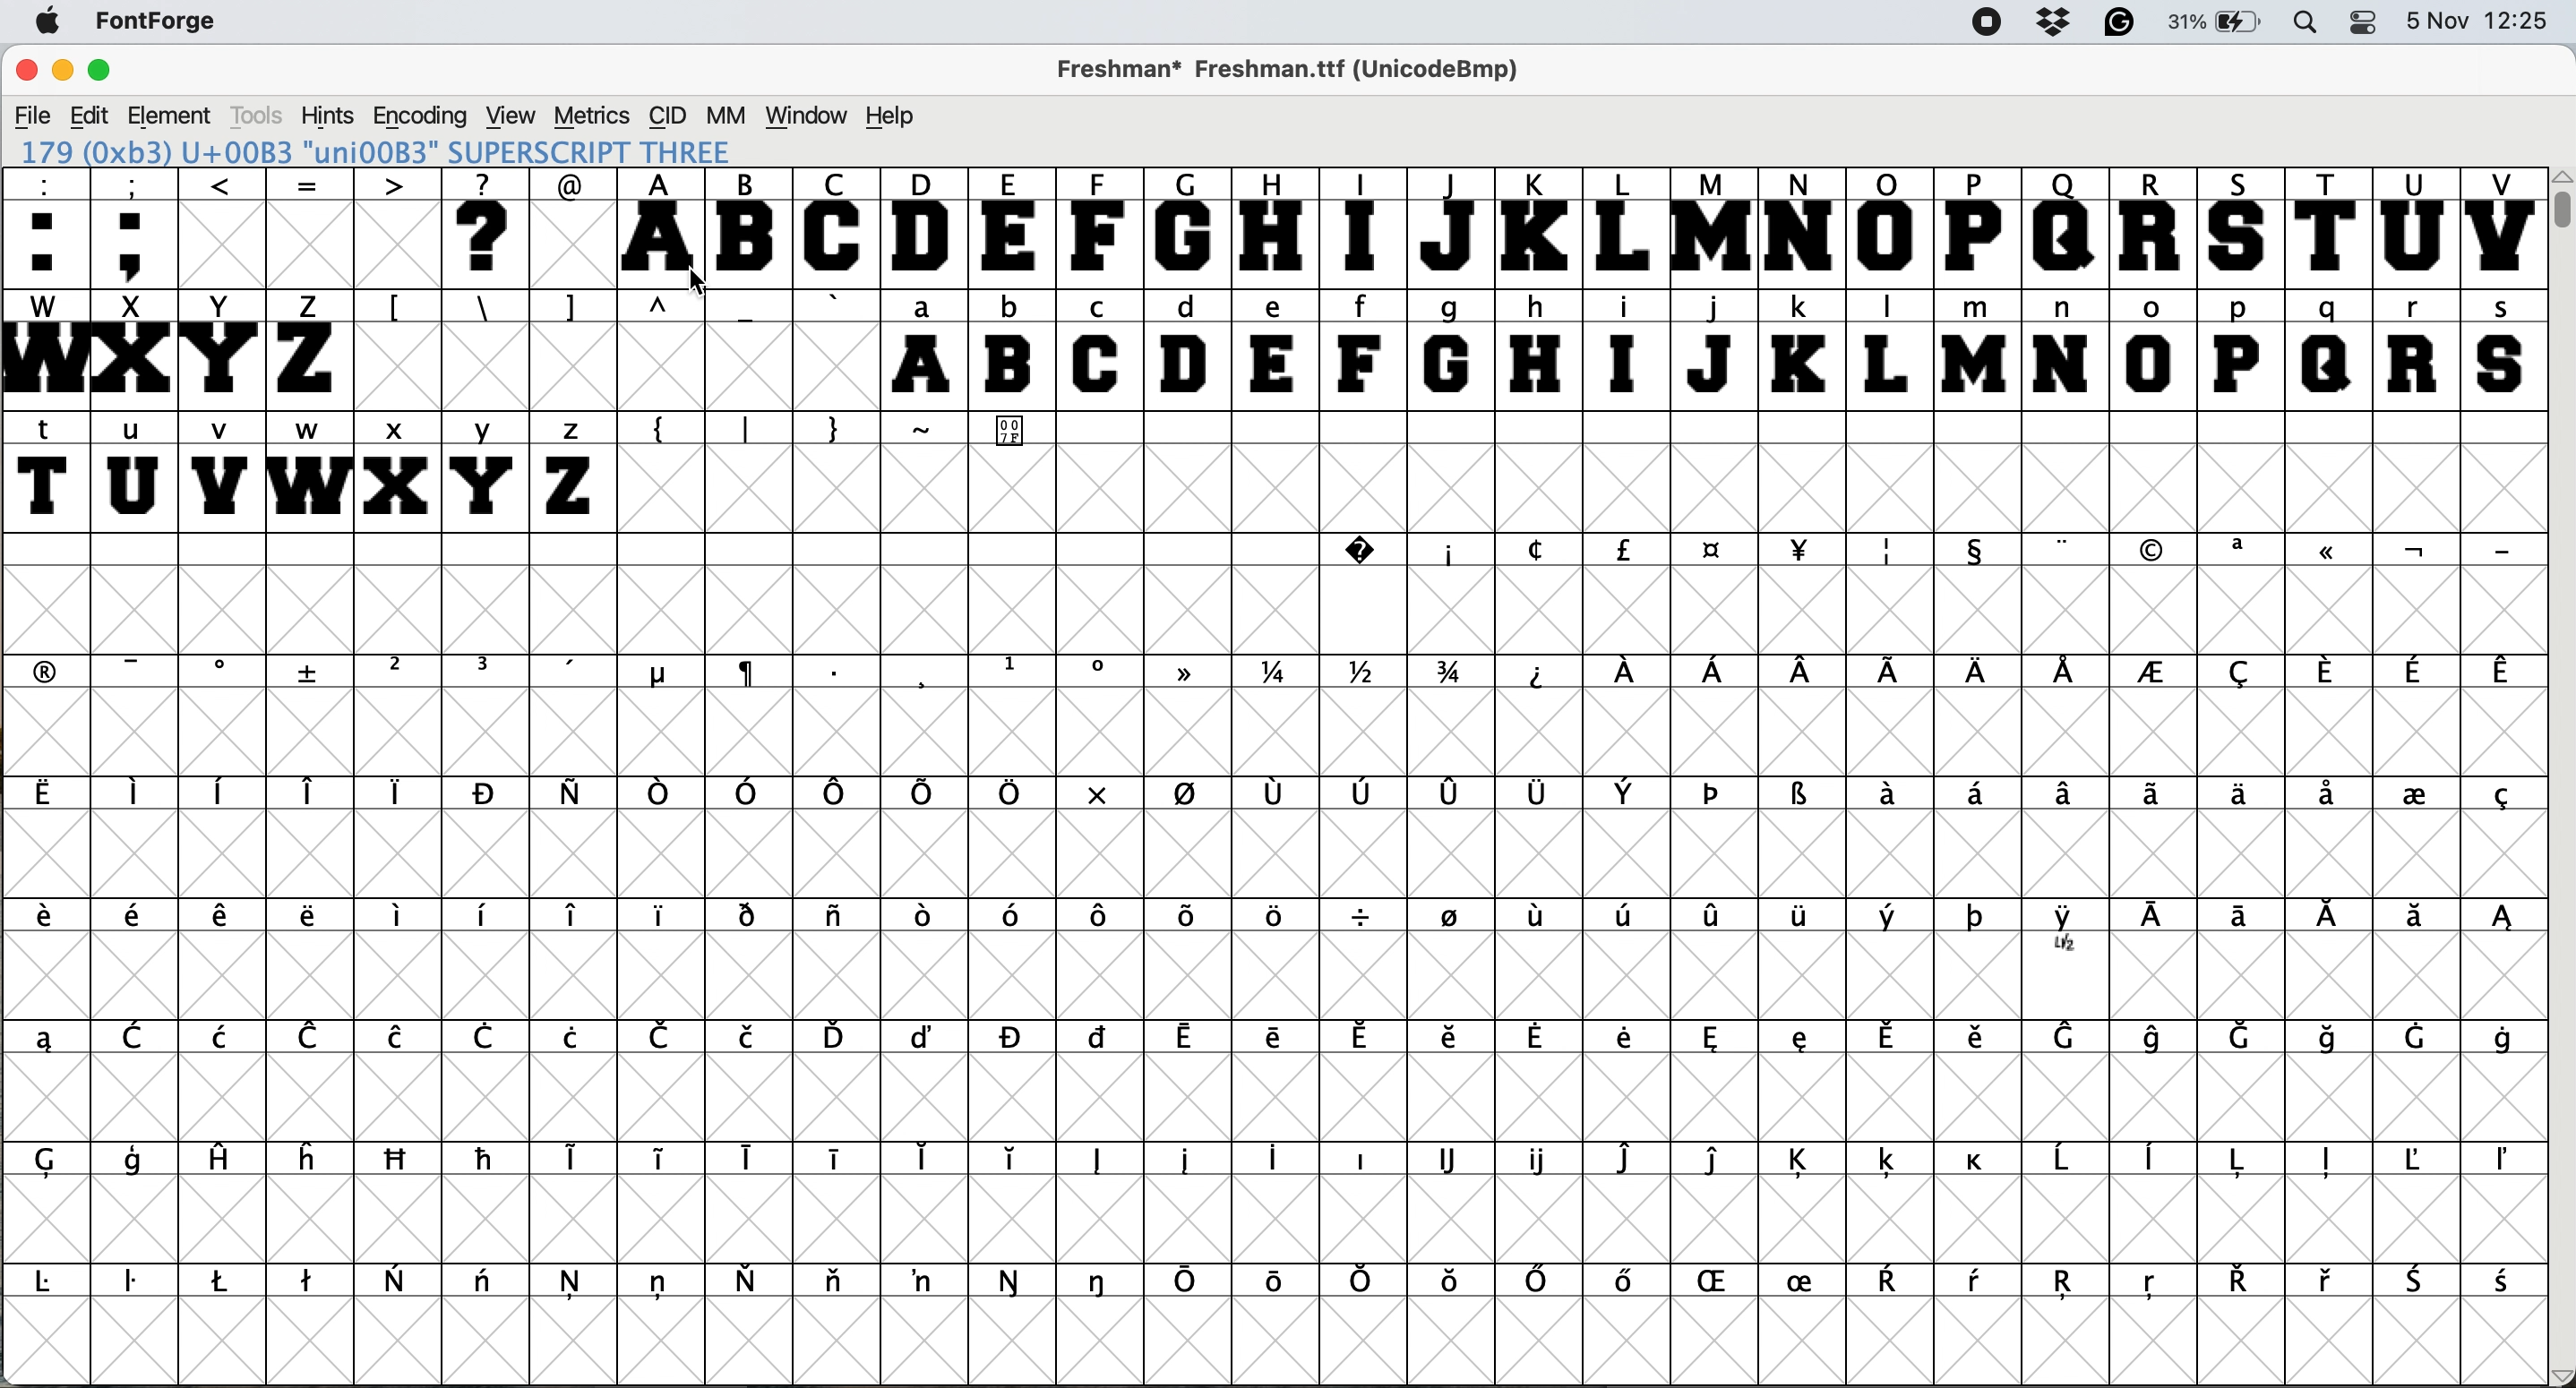  What do you see at coordinates (1446, 551) in the screenshot?
I see `i` at bounding box center [1446, 551].